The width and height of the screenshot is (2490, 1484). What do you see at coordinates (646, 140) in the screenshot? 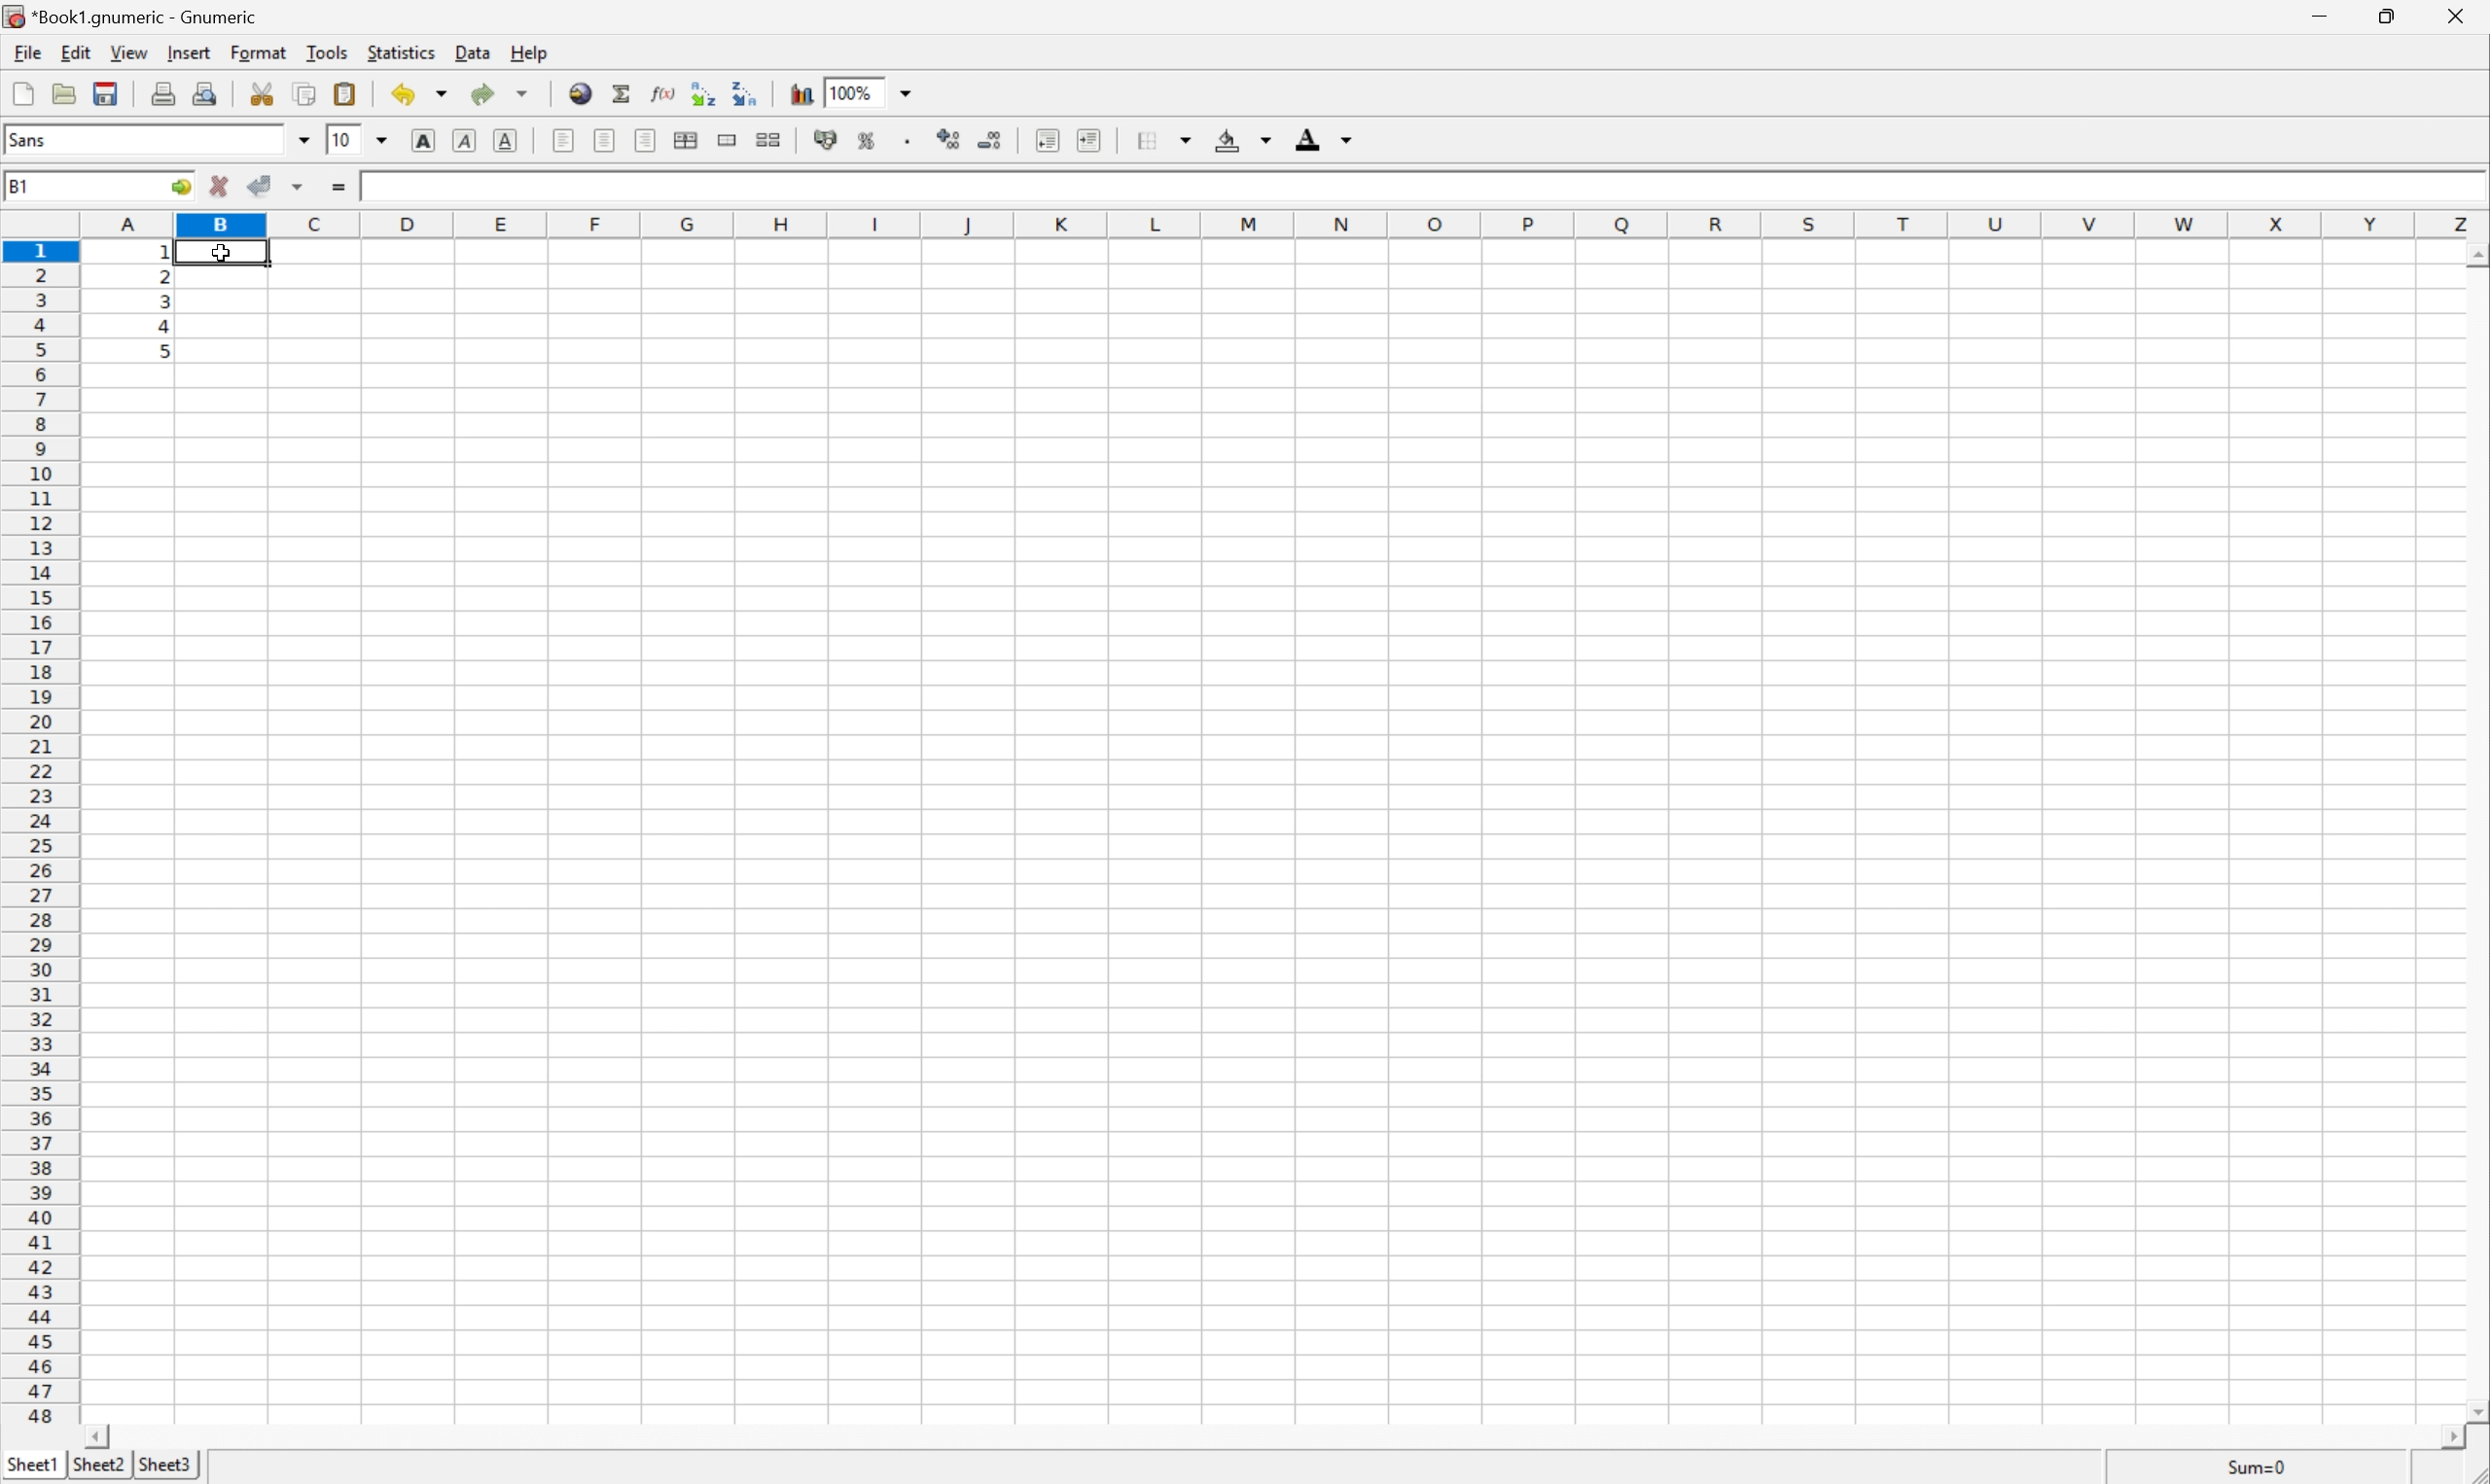
I see `Align Right` at bounding box center [646, 140].